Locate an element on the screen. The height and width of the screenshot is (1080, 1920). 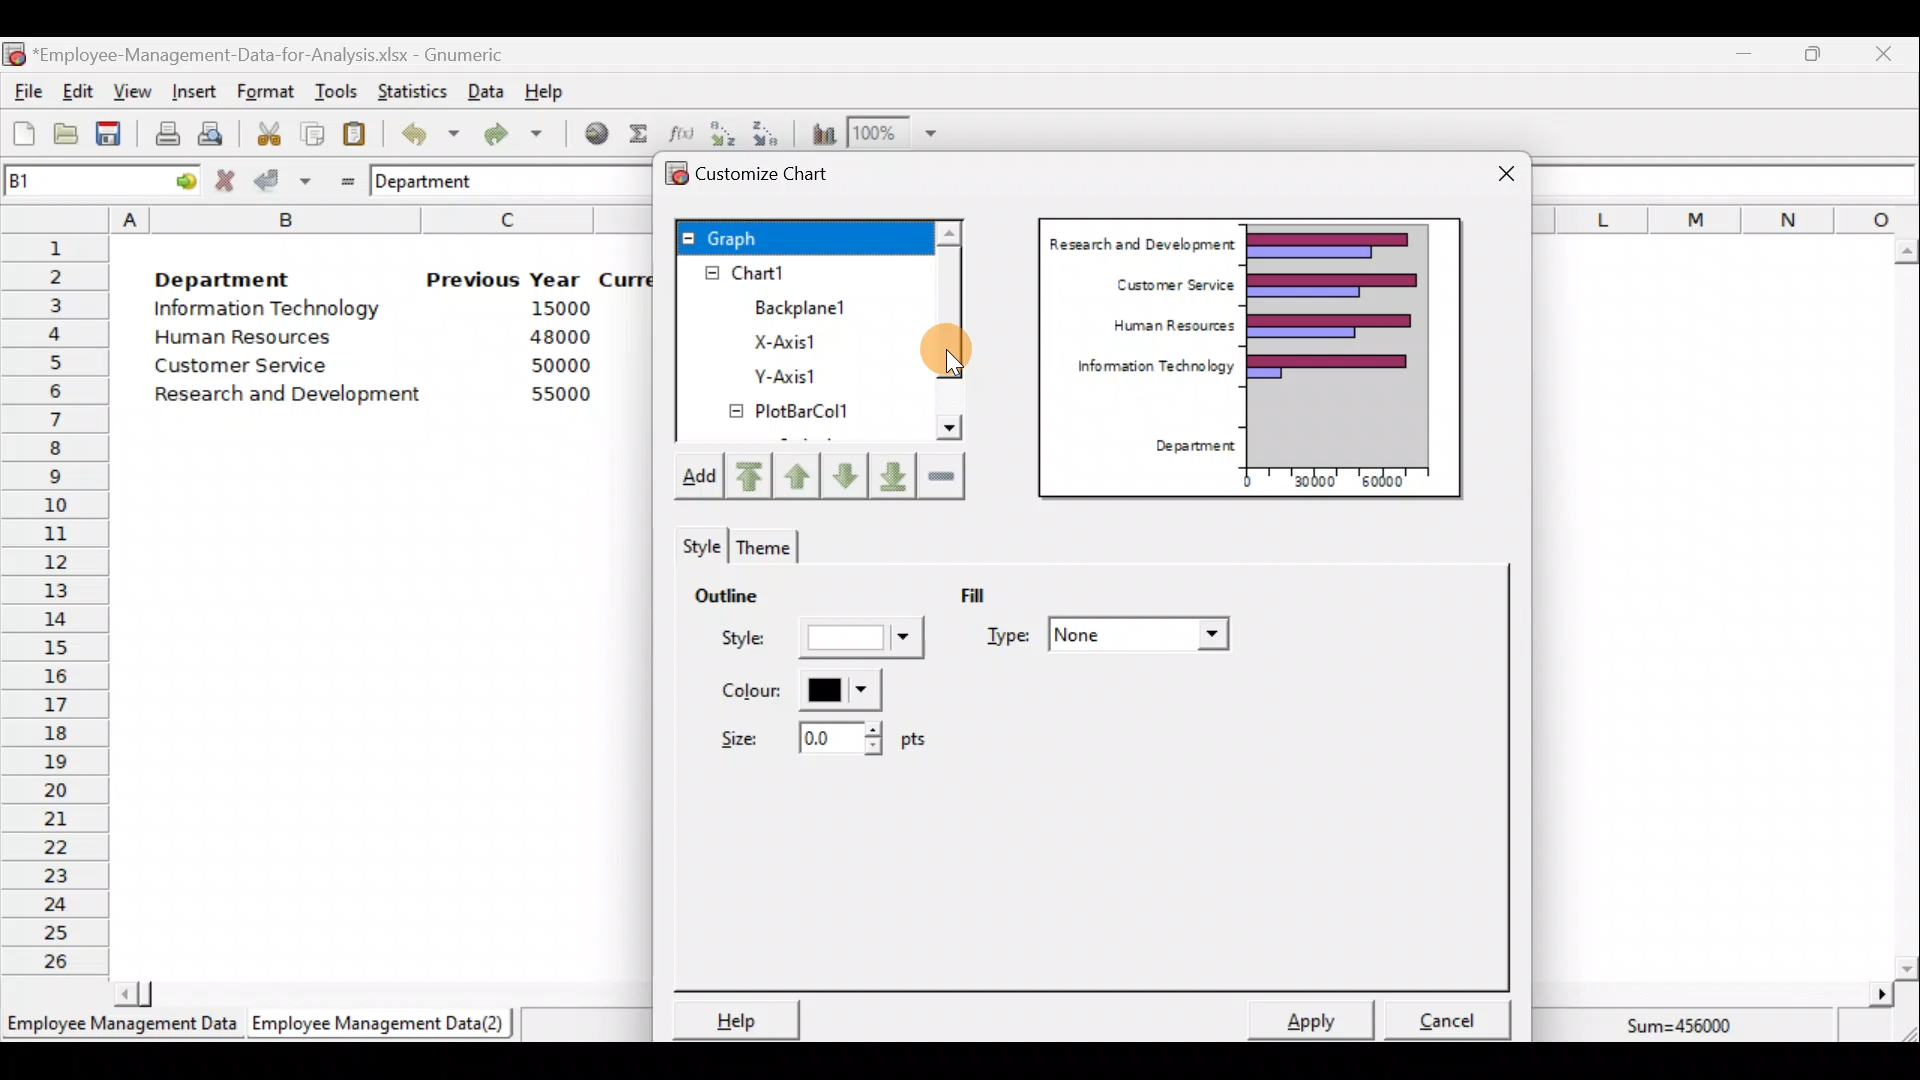
PlotBarCol1 is located at coordinates (803, 419).